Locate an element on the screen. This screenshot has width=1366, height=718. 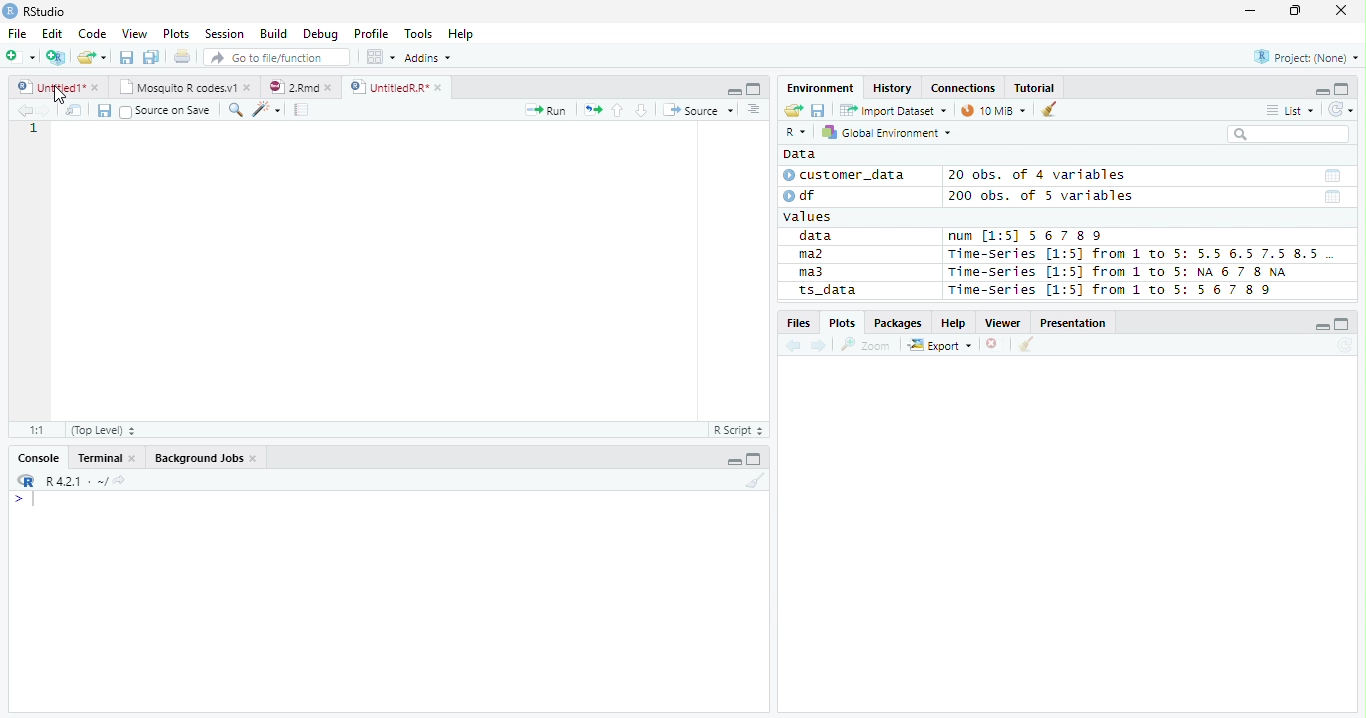
Time-Series [1:5] from 1 to 5: 56 7 8 9 is located at coordinates (1112, 290).